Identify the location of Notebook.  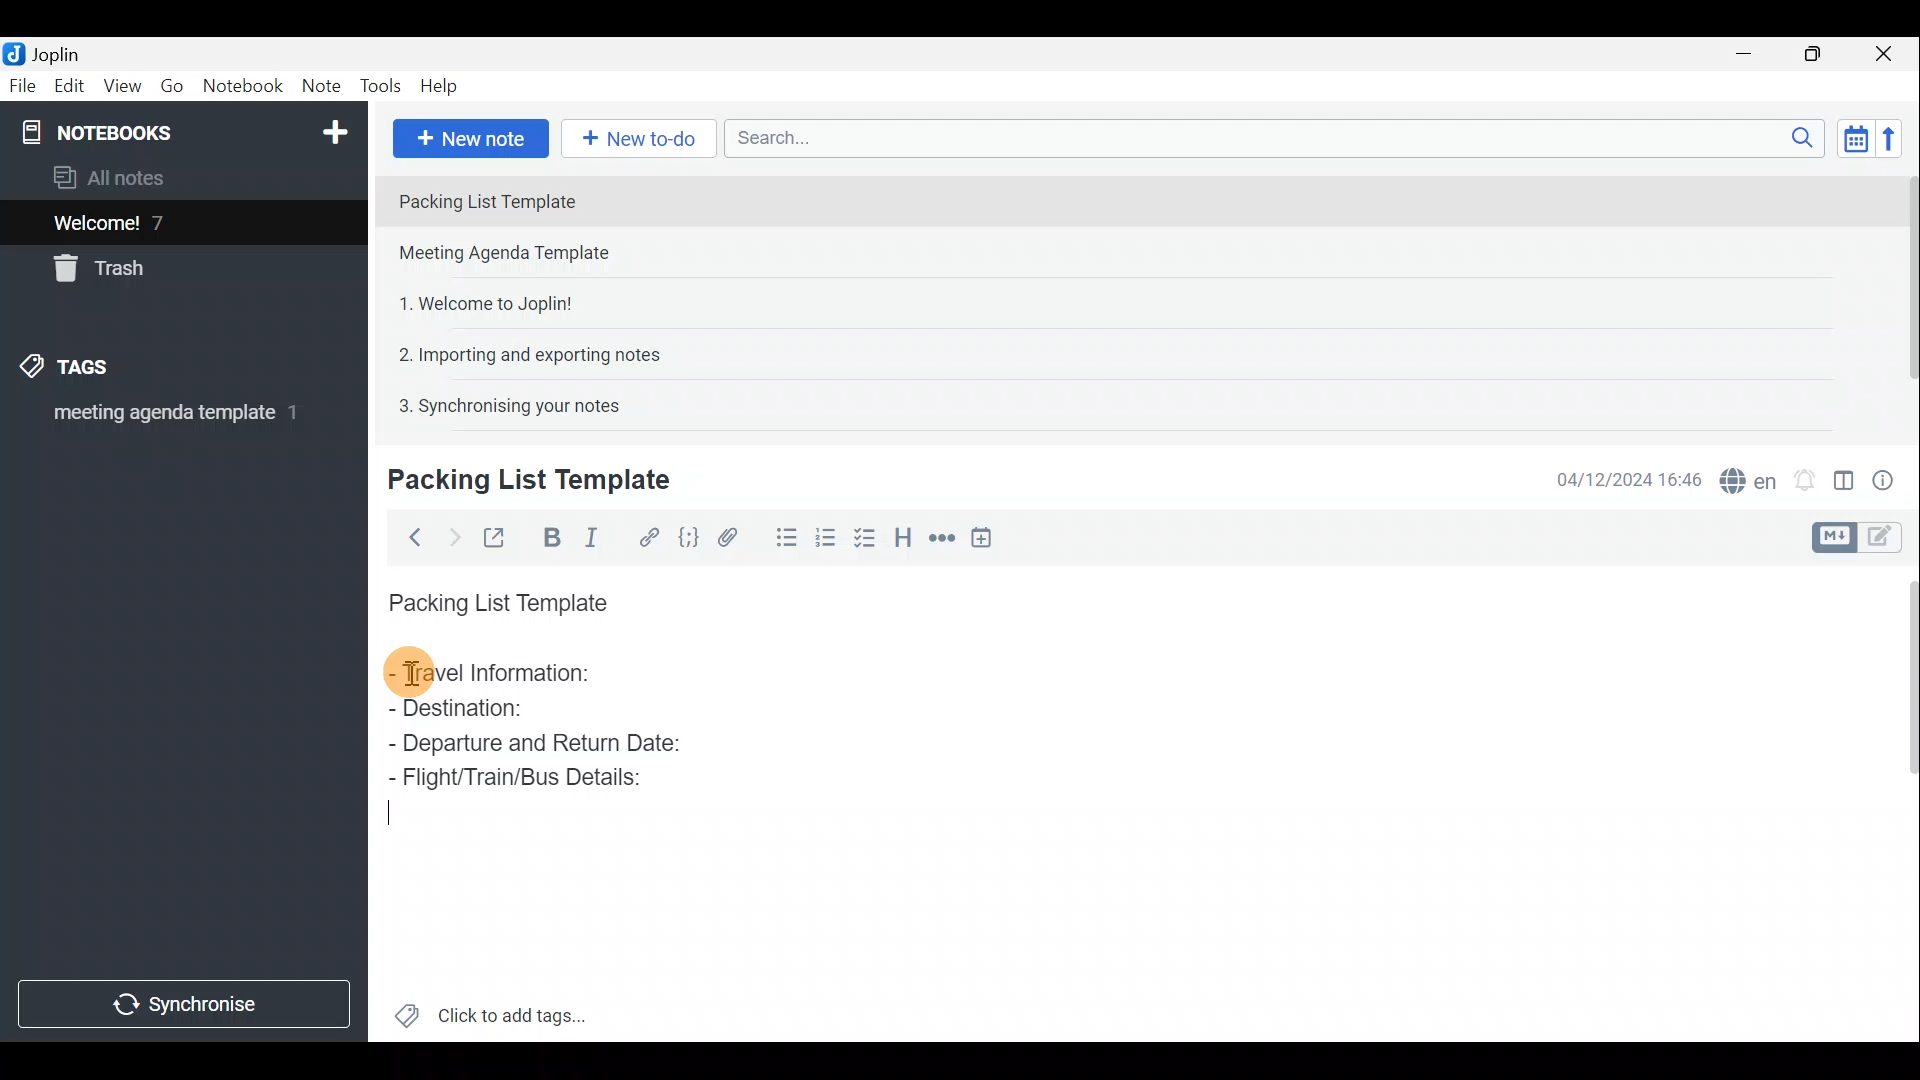
(242, 89).